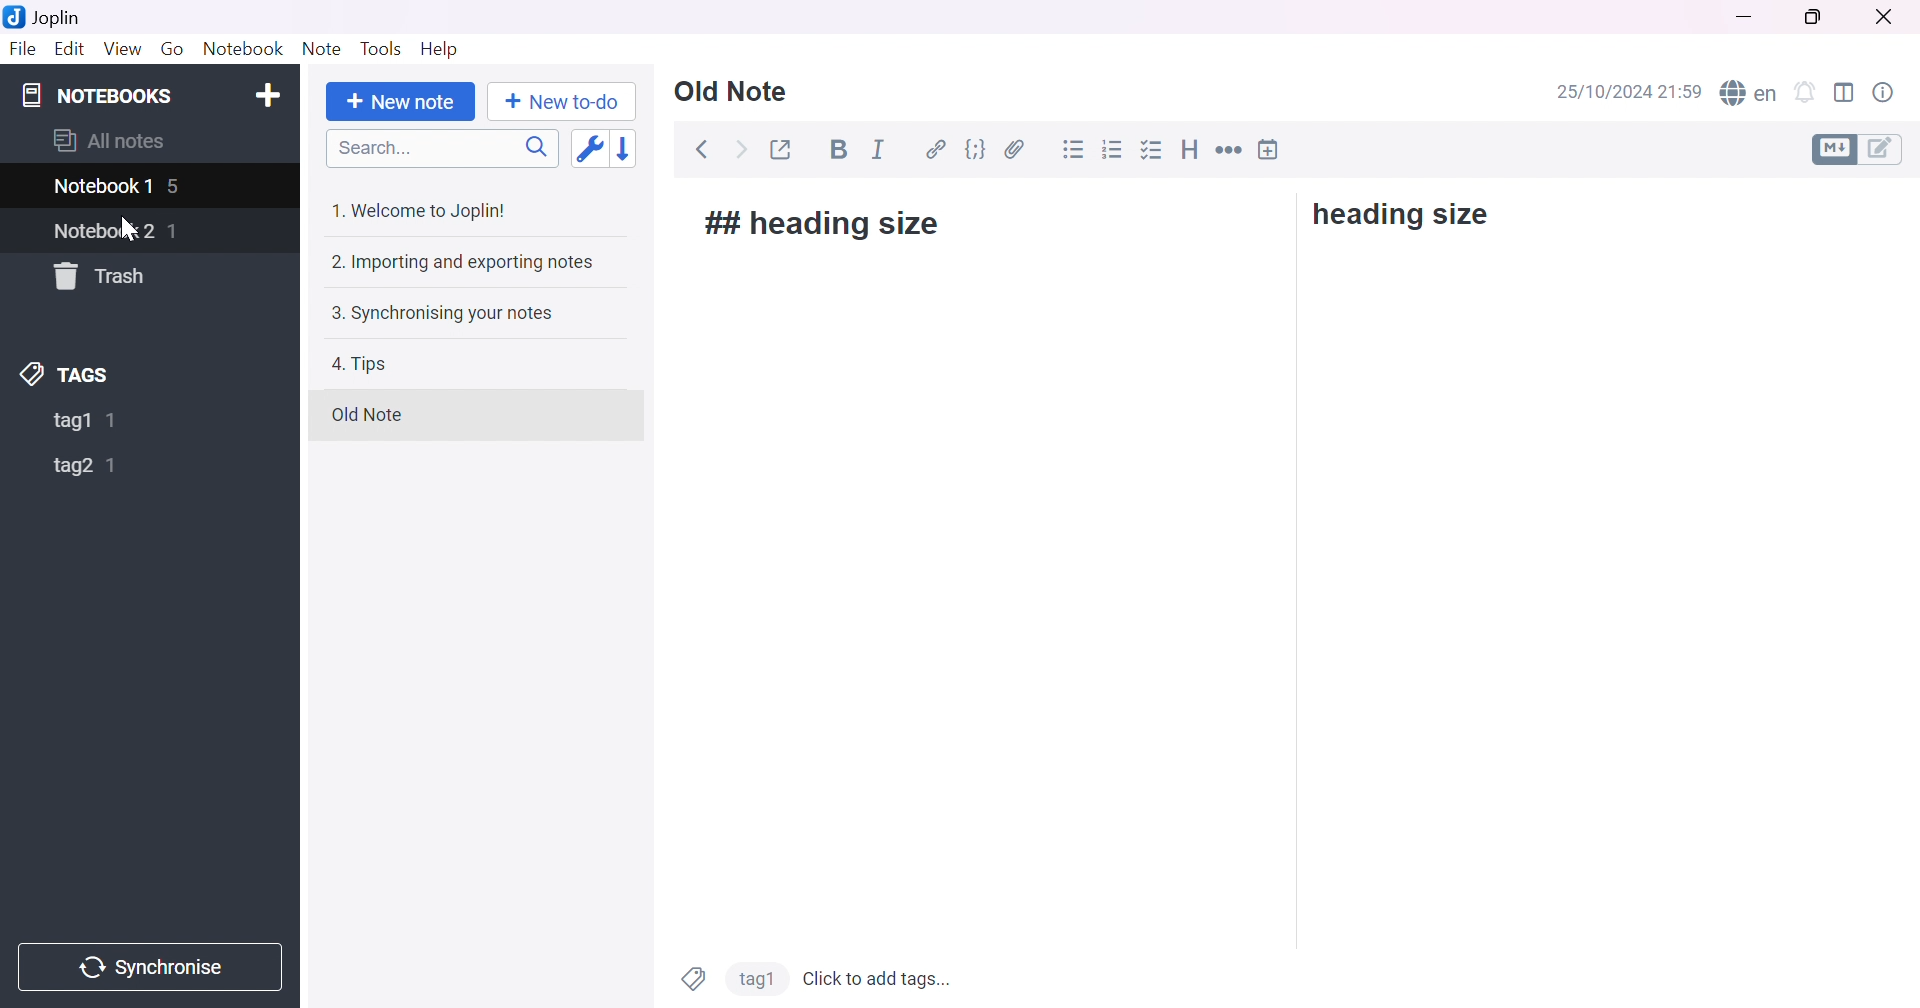 The width and height of the screenshot is (1920, 1008). Describe the element at coordinates (825, 223) in the screenshot. I see `## heading size` at that location.